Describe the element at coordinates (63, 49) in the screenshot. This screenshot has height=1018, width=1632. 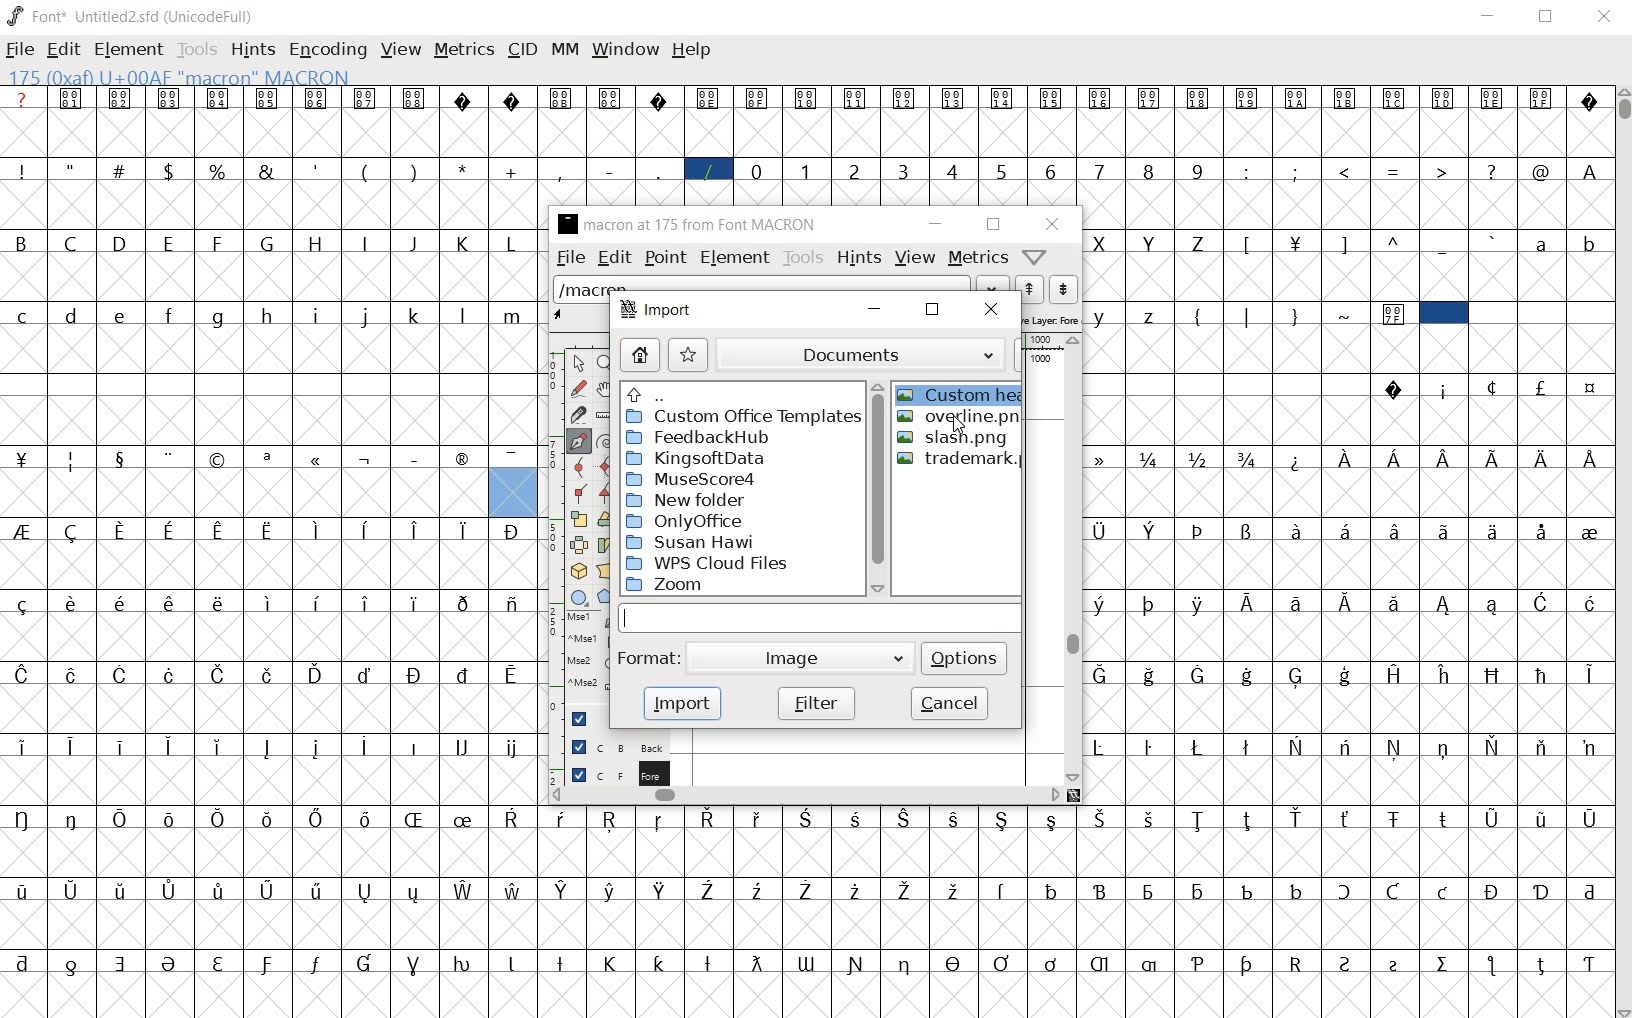
I see `edit` at that location.